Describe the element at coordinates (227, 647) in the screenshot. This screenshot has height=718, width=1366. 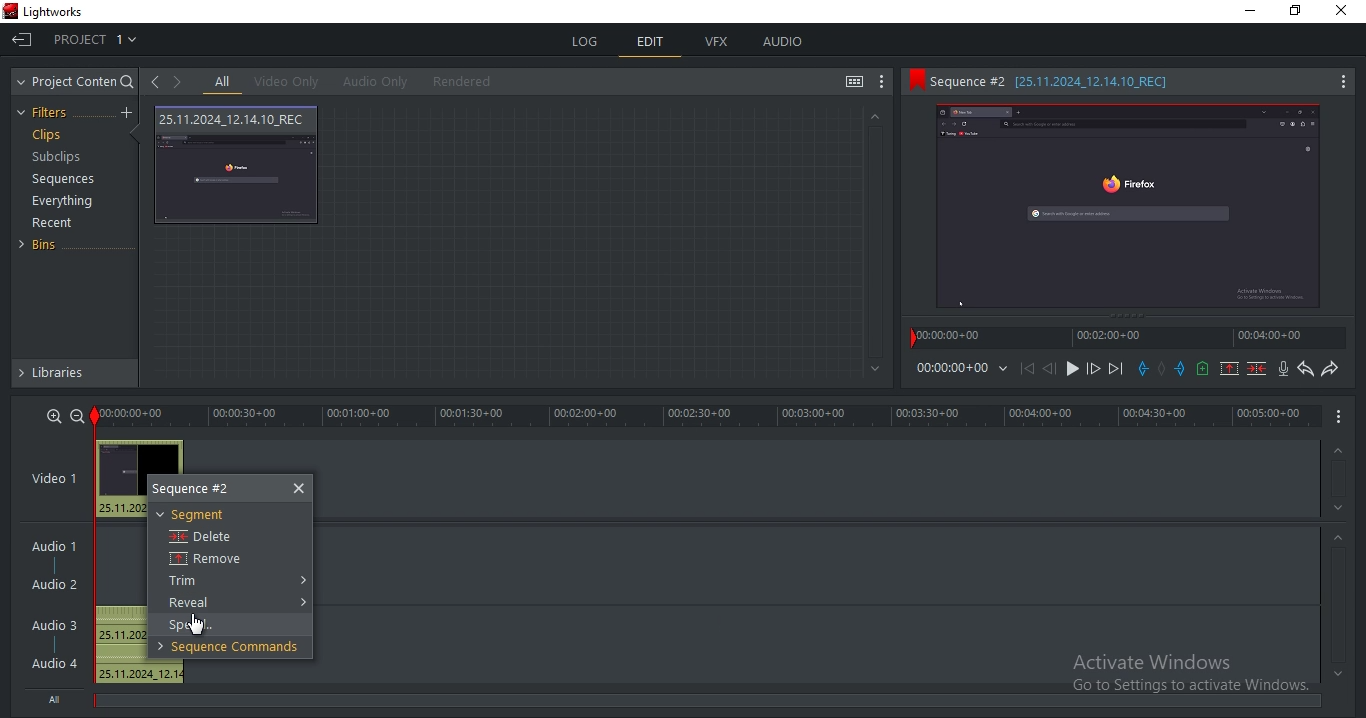
I see `sequence command` at that location.